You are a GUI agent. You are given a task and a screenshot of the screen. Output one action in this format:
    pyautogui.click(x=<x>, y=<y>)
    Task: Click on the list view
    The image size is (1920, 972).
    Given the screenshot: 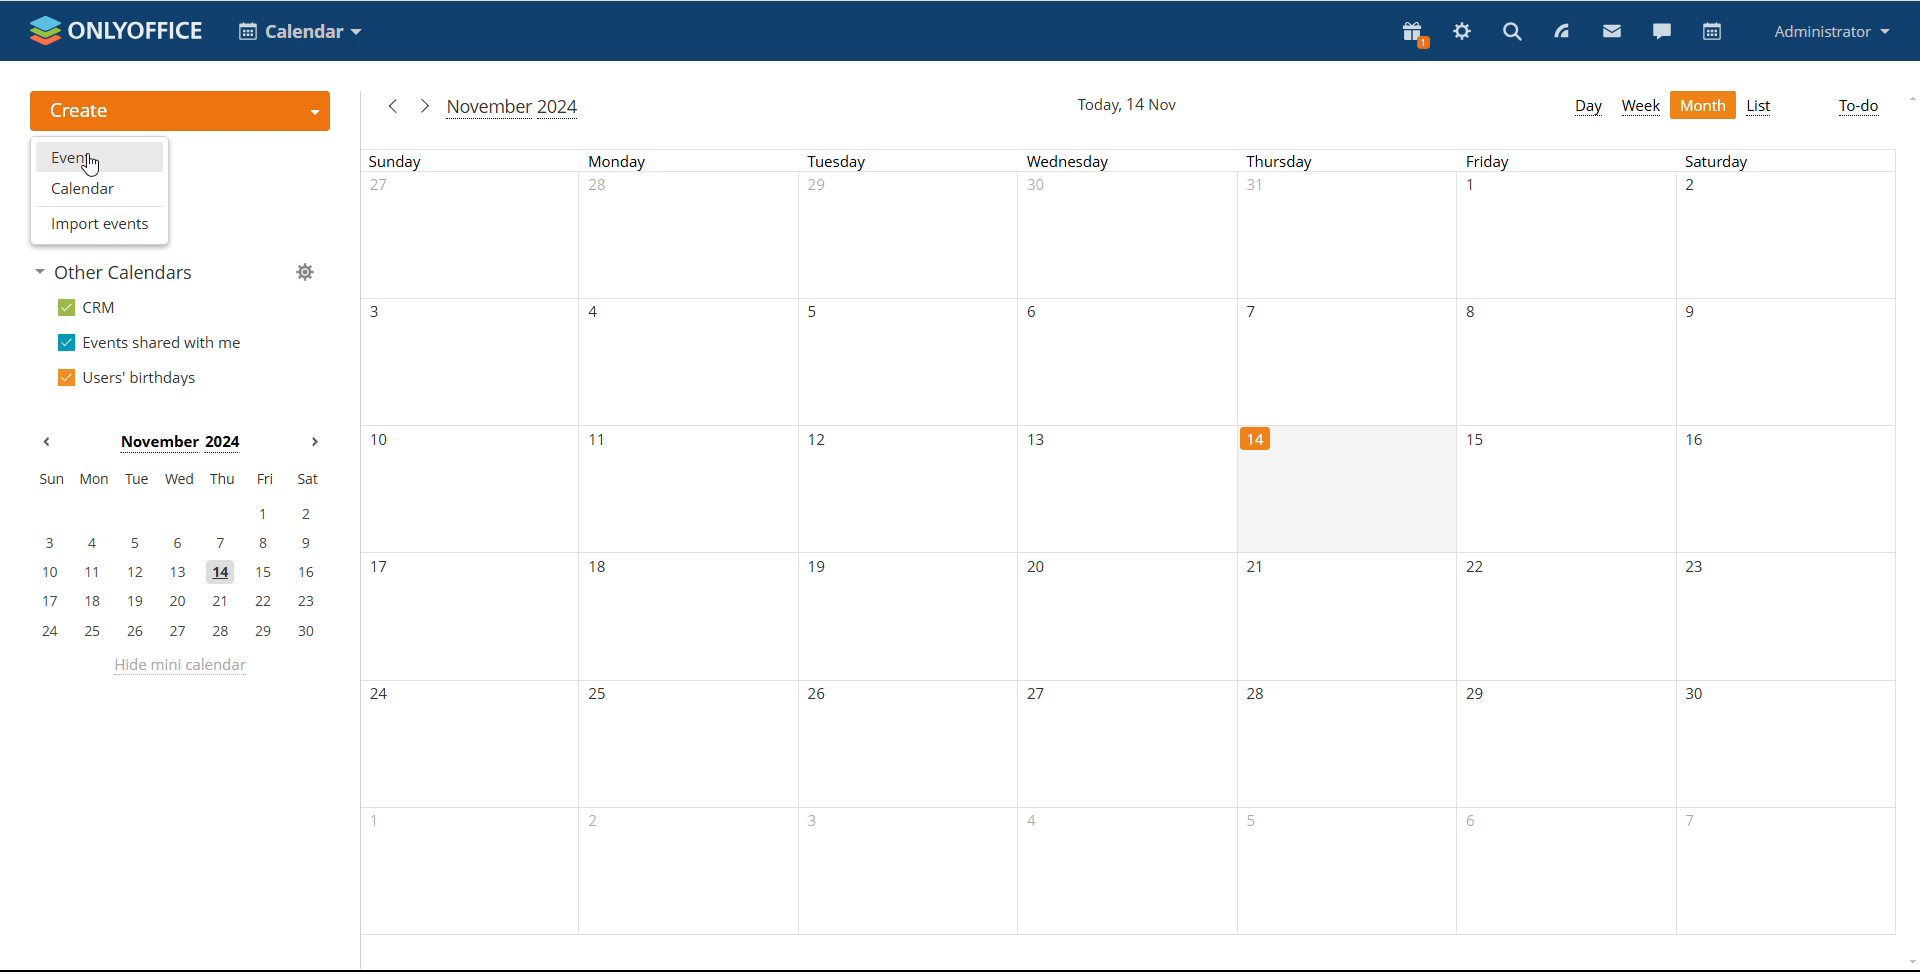 What is the action you would take?
    pyautogui.click(x=1758, y=107)
    